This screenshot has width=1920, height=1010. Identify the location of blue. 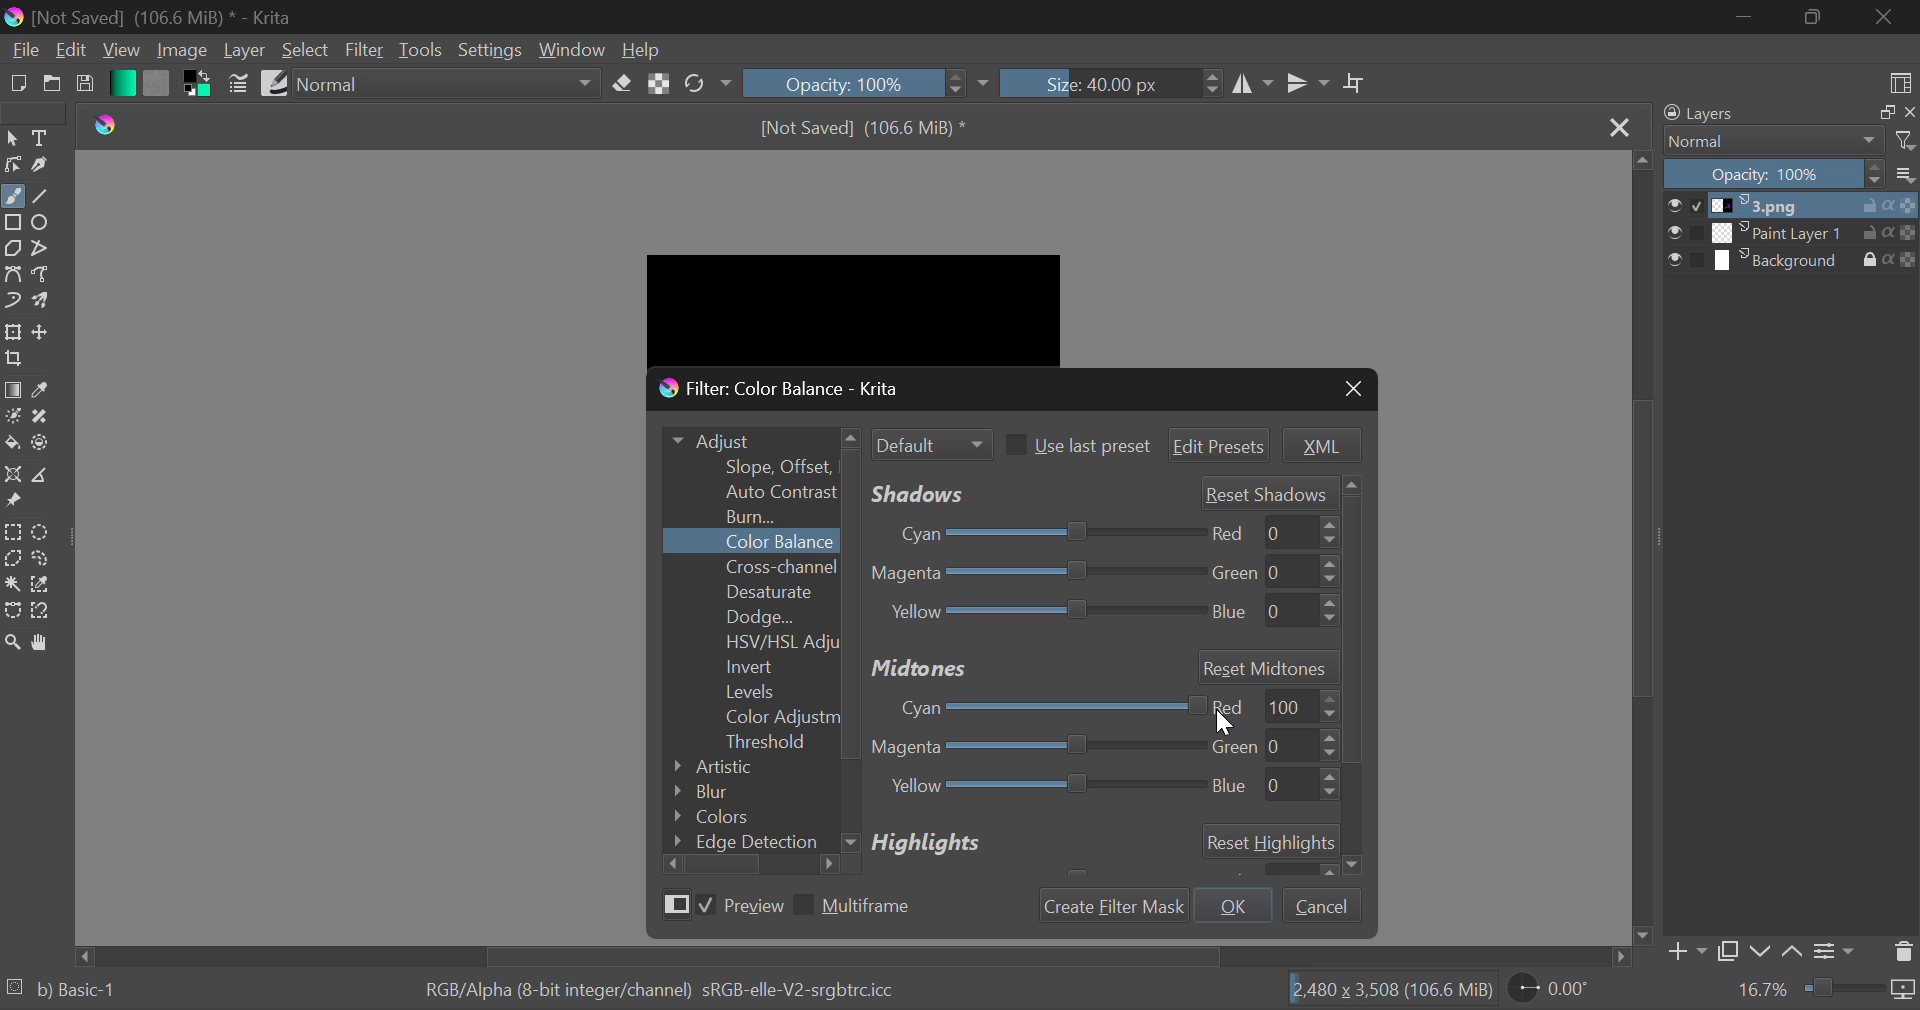
(1271, 612).